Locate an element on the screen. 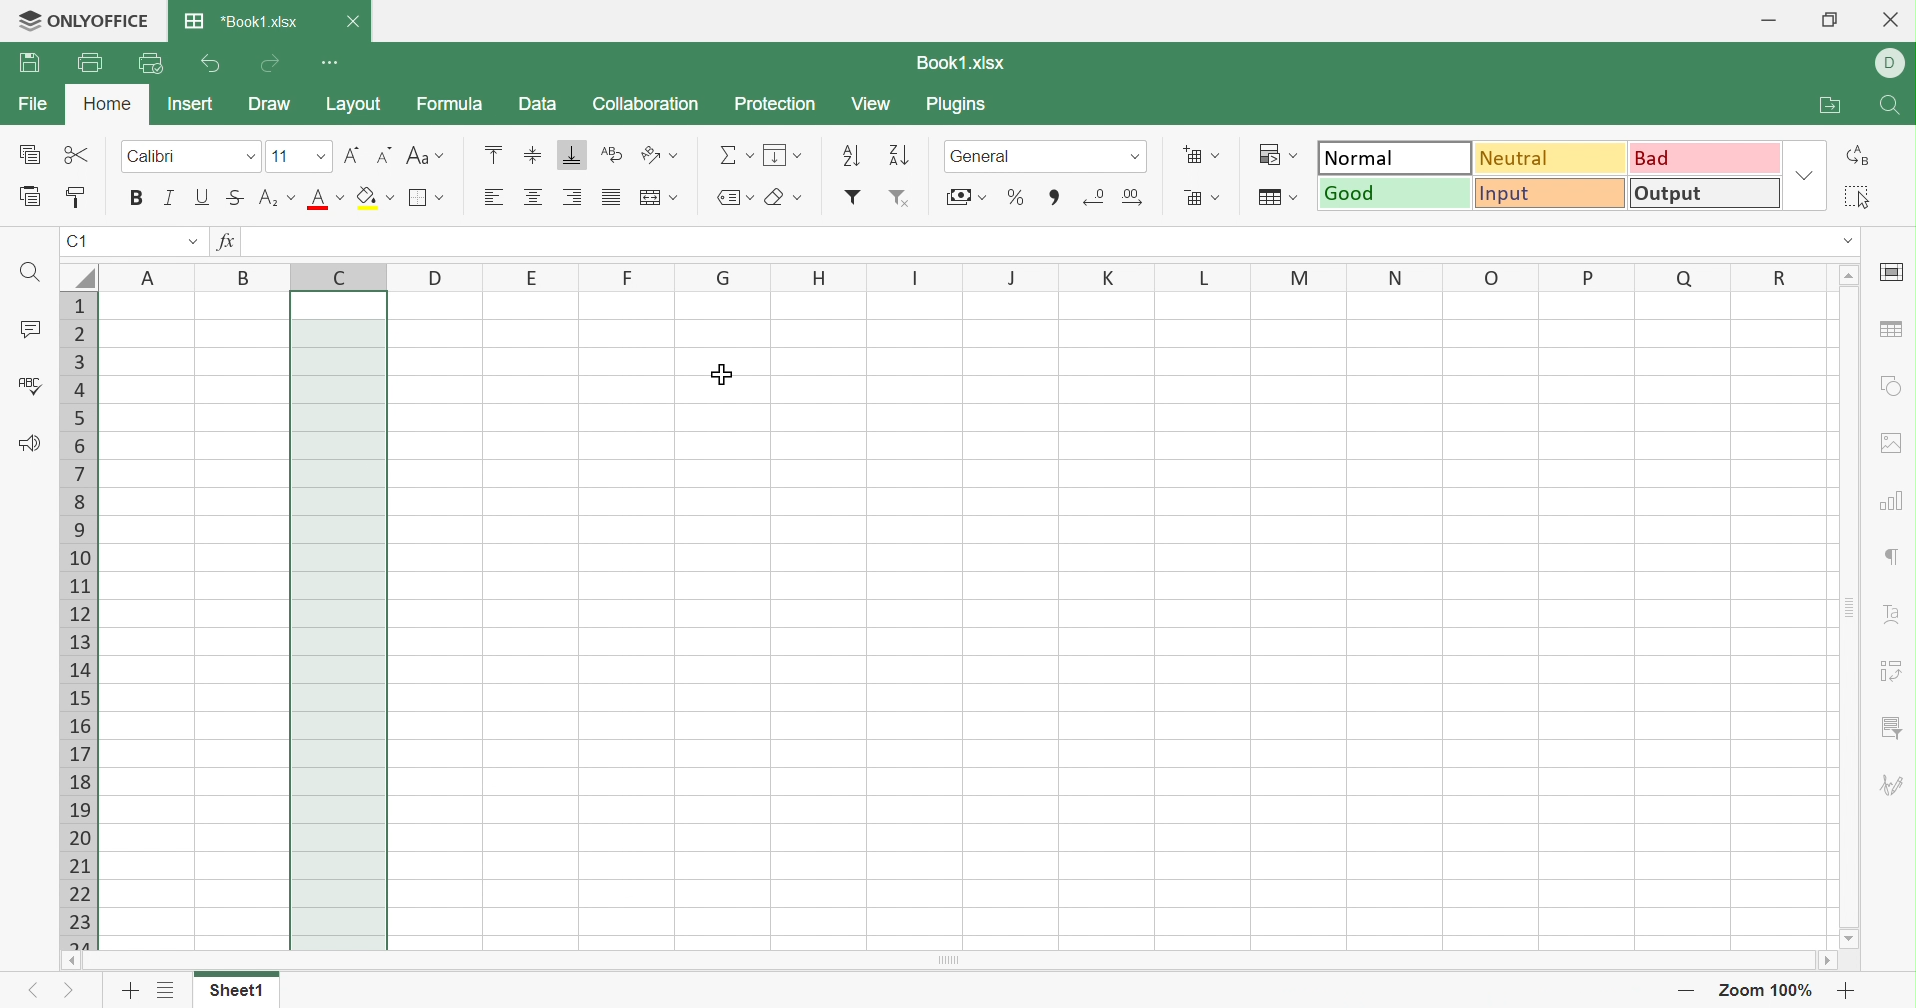 The image size is (1916, 1008). Align Bottom is located at coordinates (574, 155).